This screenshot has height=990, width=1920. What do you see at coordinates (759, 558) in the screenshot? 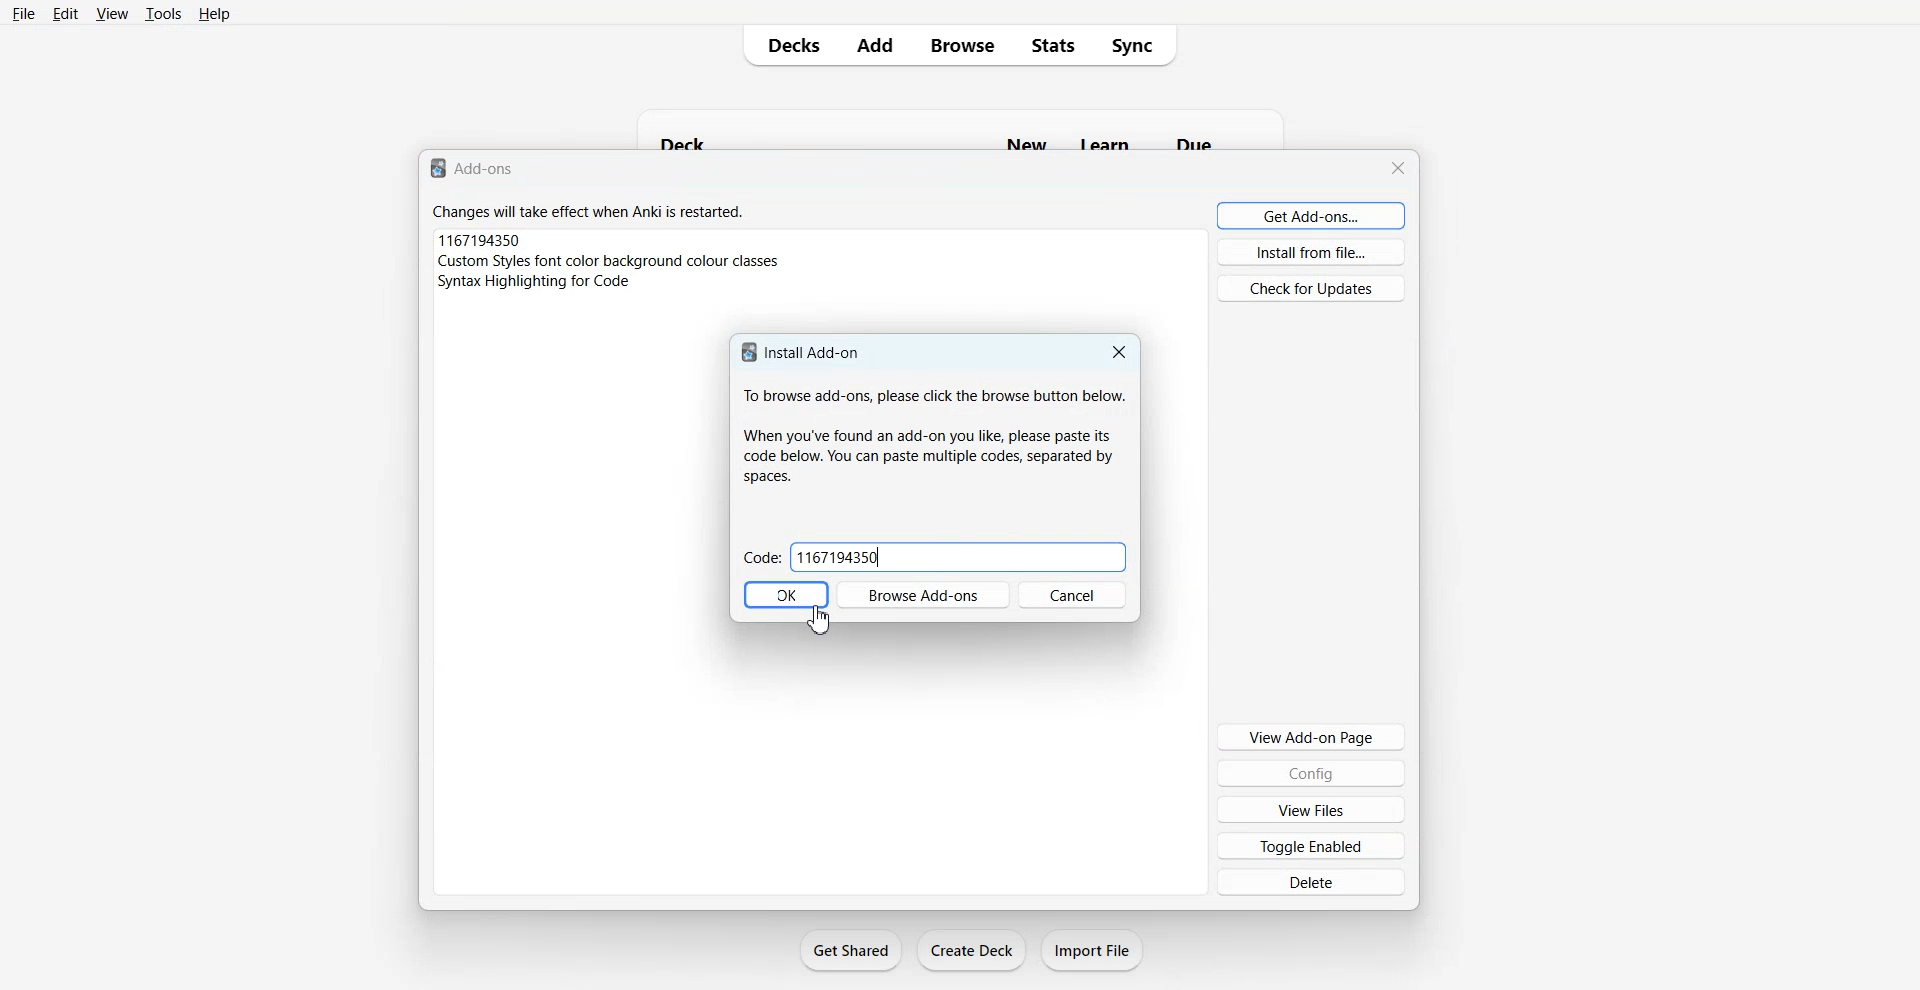
I see `Enter Code` at bounding box center [759, 558].